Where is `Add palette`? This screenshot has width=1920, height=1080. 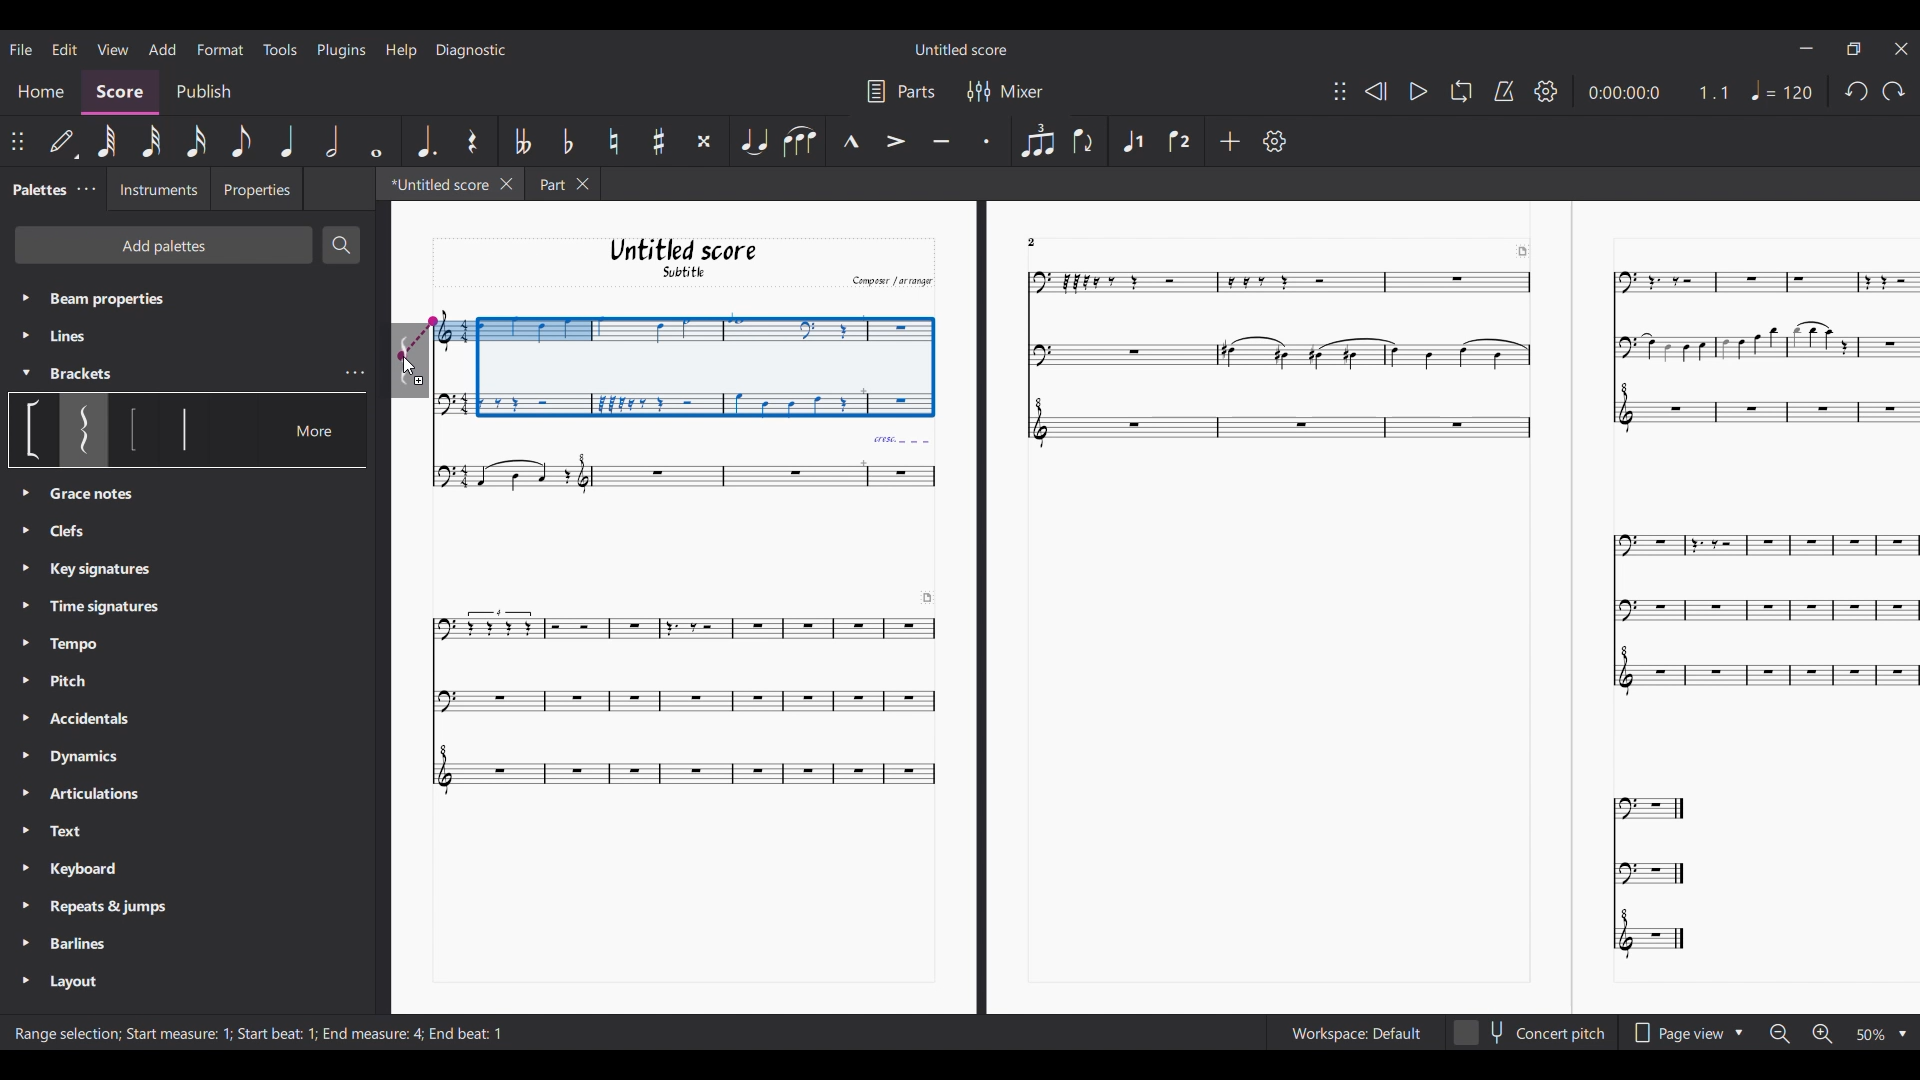
Add palette is located at coordinates (164, 244).